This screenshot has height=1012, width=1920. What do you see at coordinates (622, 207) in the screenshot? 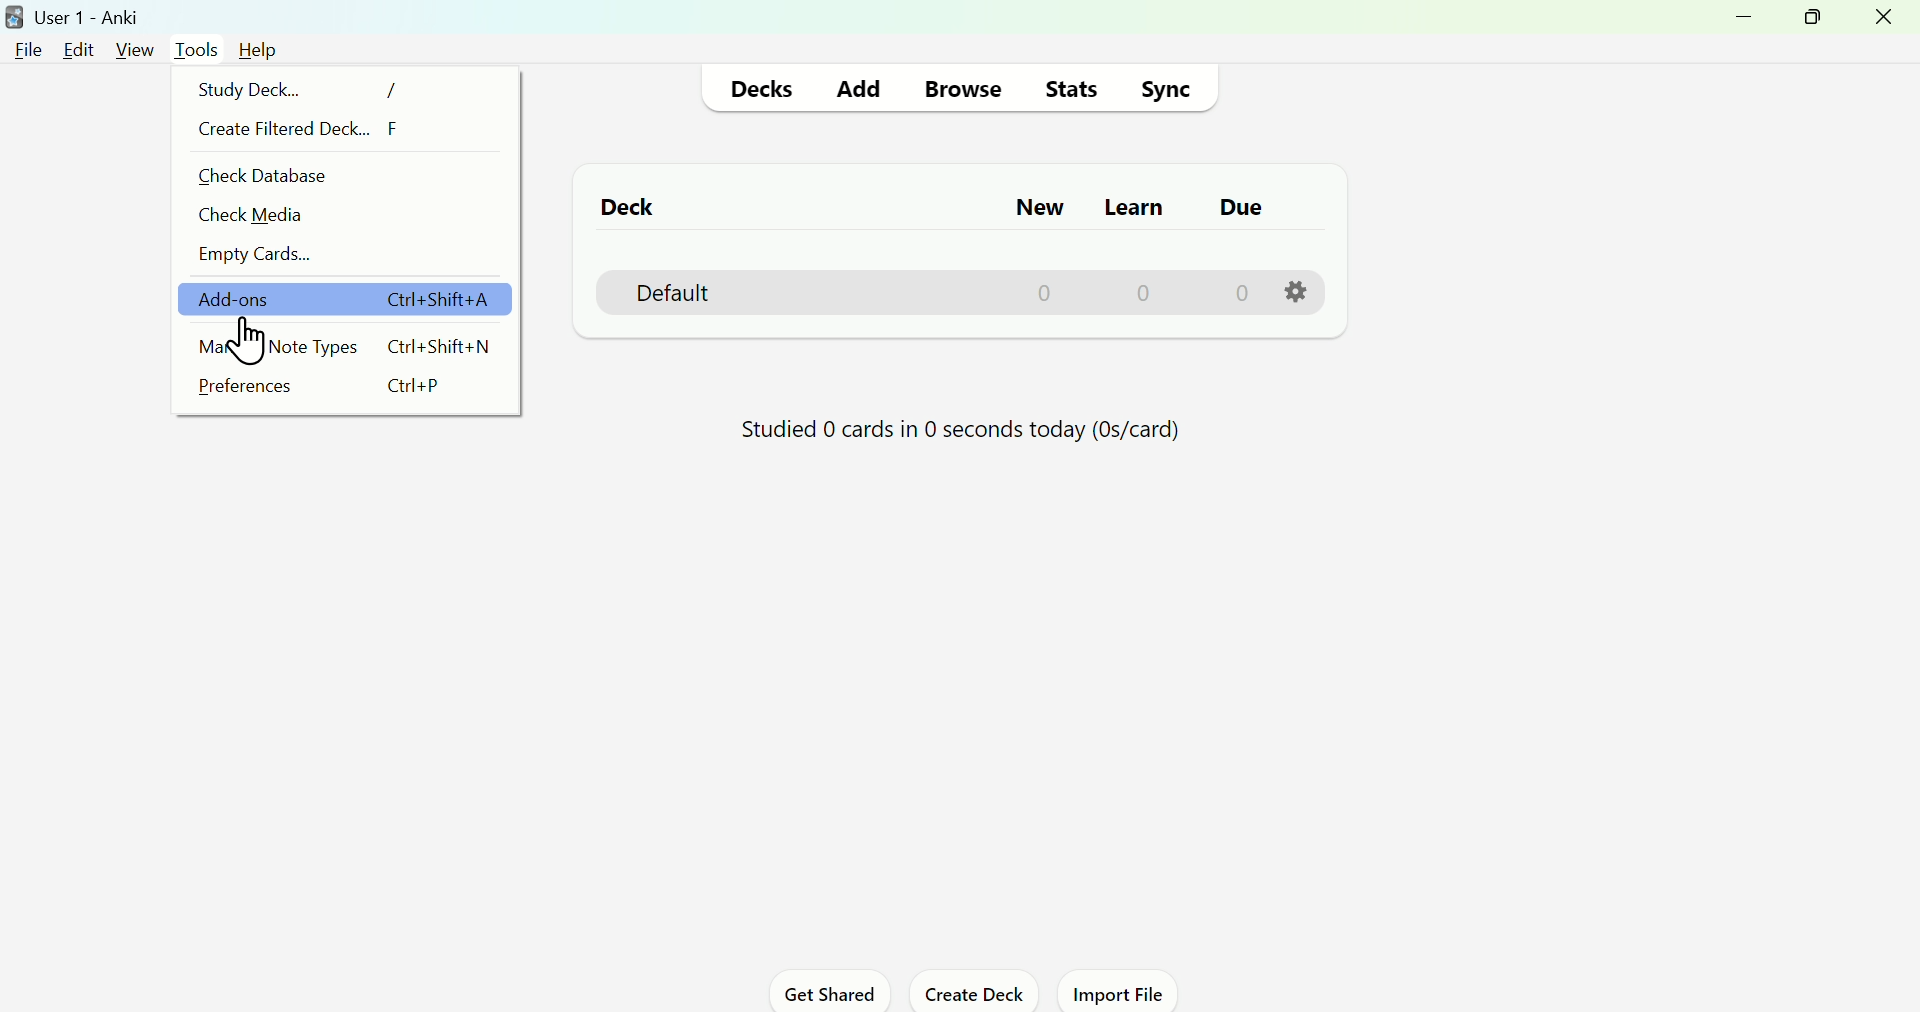
I see `Deck` at bounding box center [622, 207].